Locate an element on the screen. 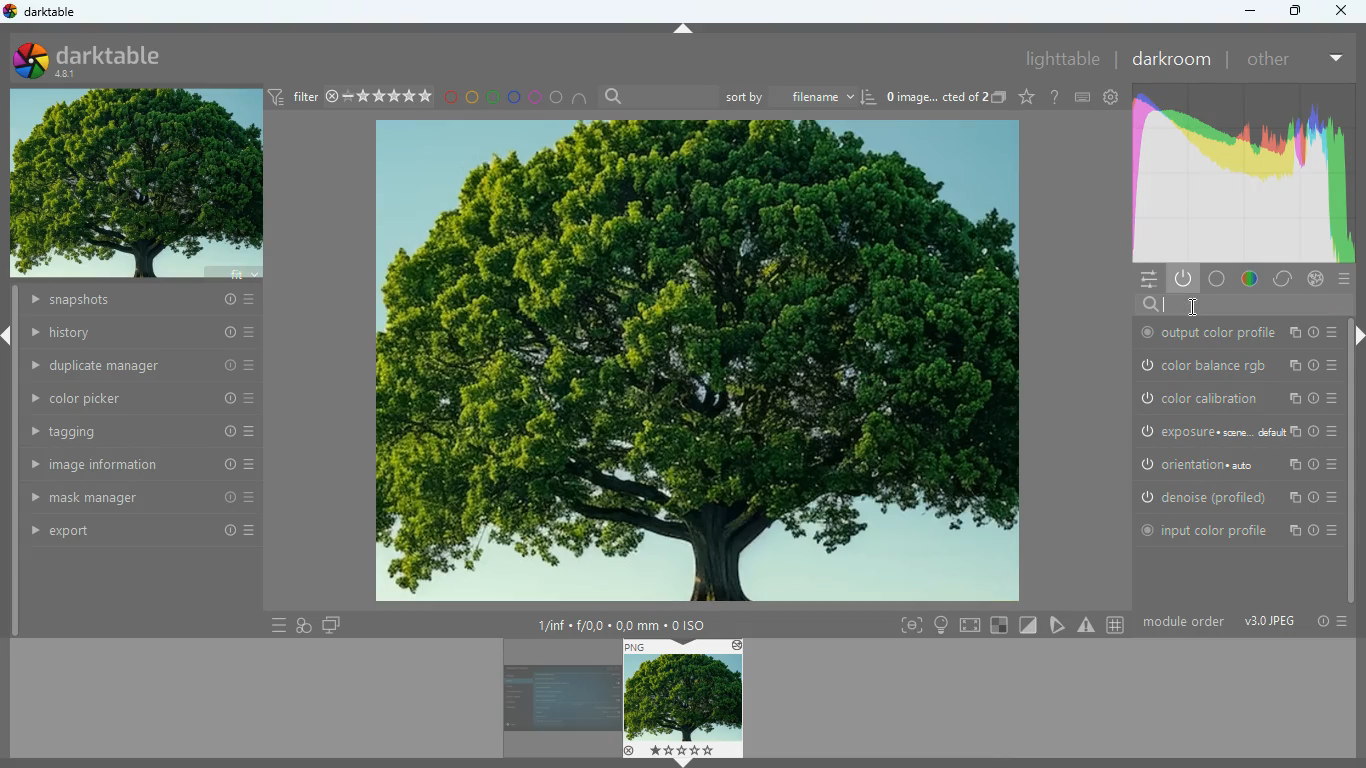  settings is located at coordinates (1112, 99).